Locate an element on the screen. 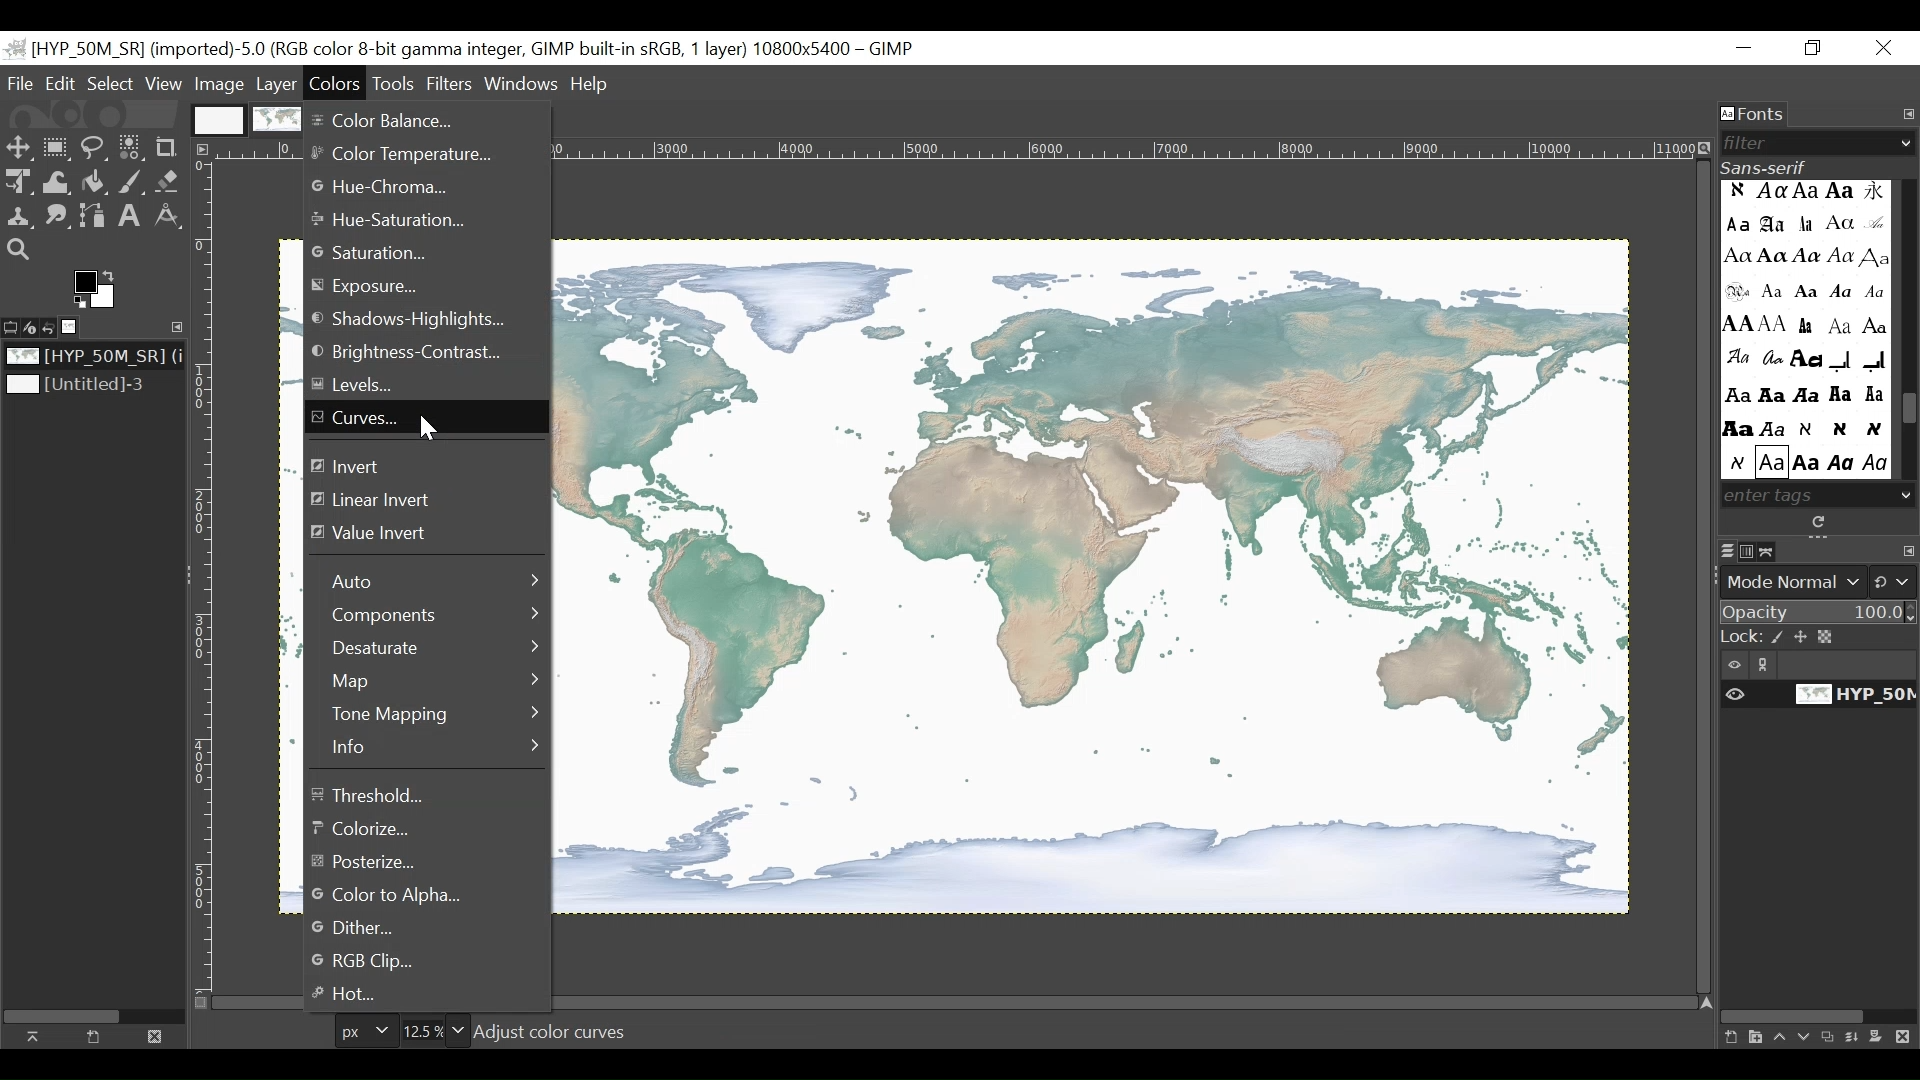  Brightness -Contrast is located at coordinates (417, 351).